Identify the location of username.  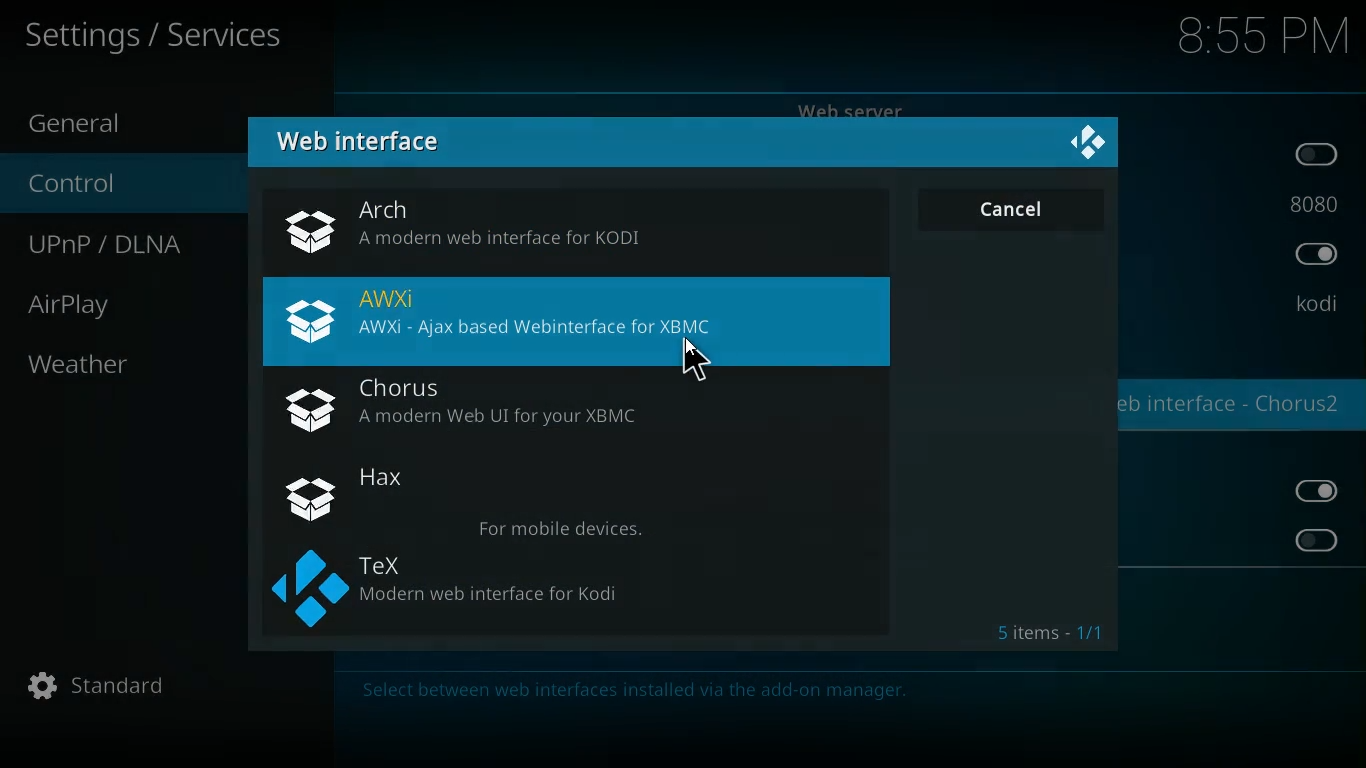
(1315, 305).